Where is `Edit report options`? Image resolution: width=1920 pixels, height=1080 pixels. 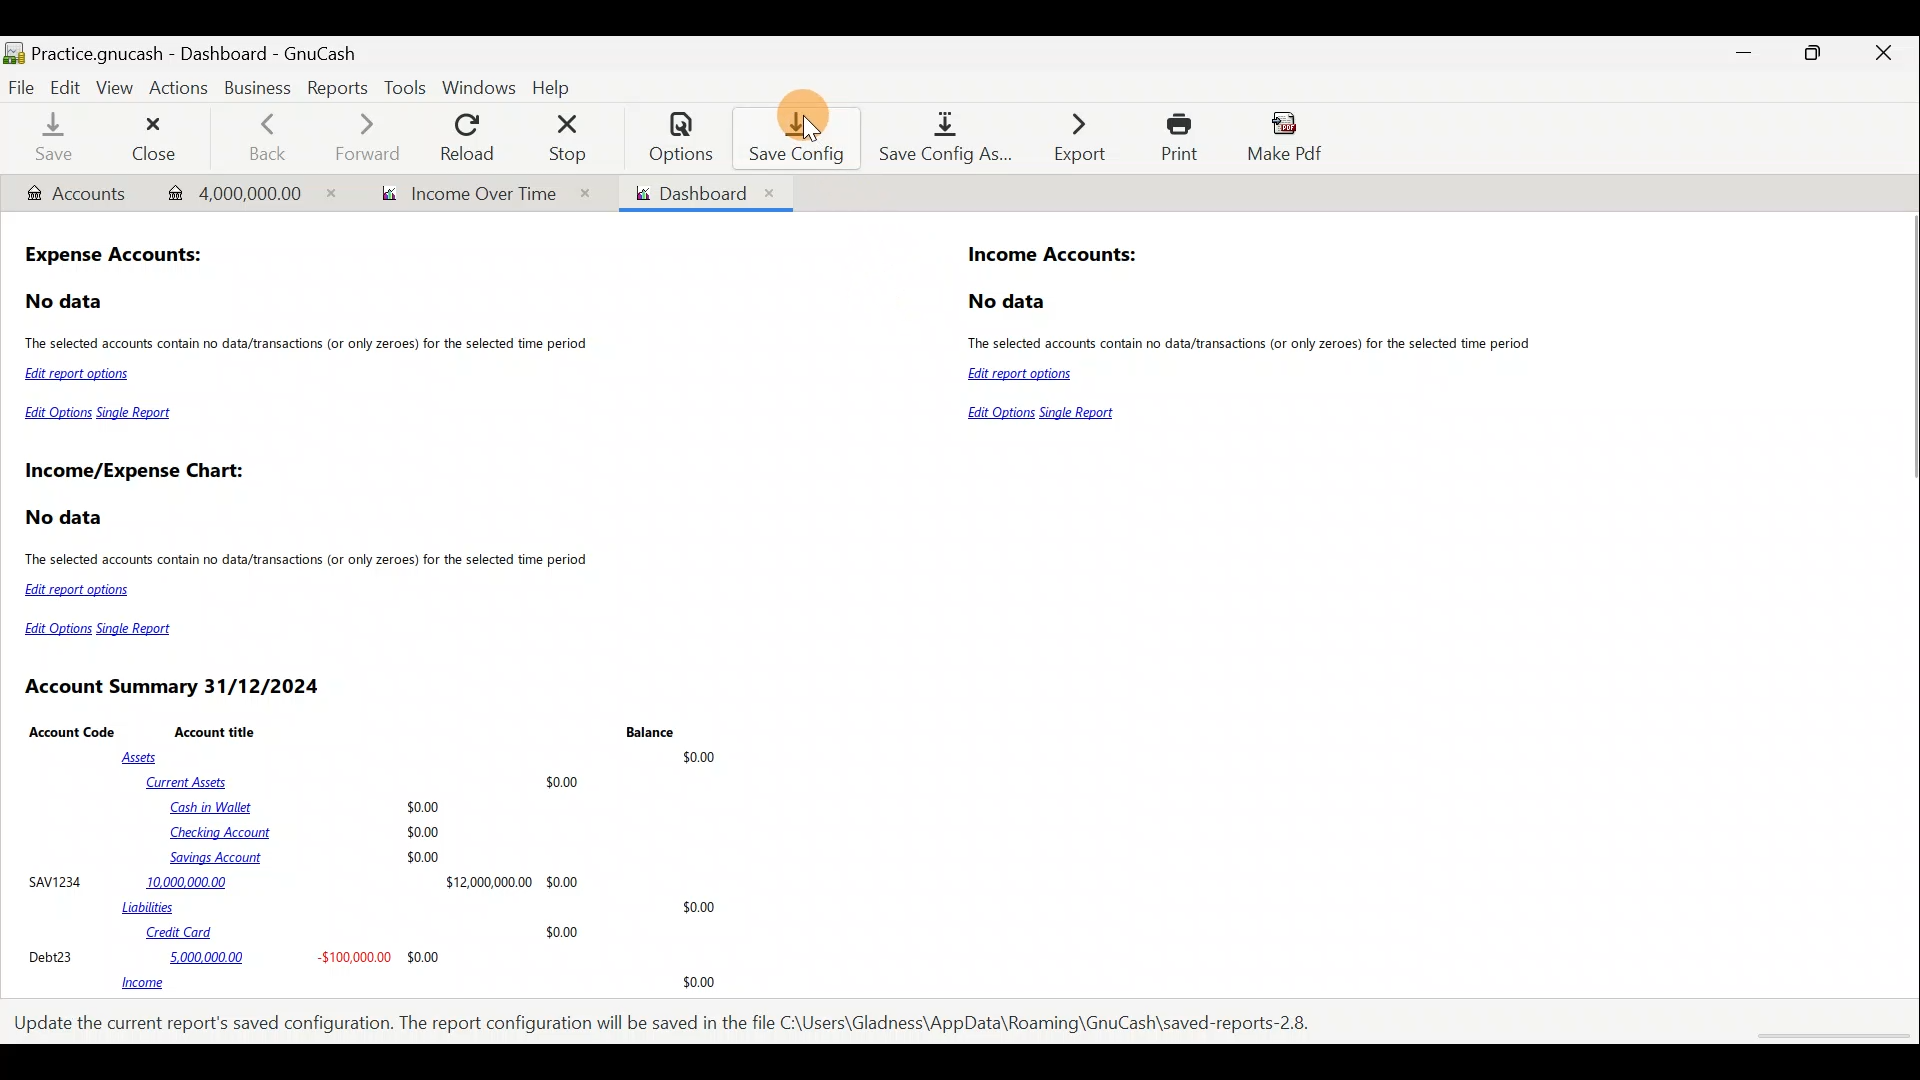 Edit report options is located at coordinates (1024, 375).